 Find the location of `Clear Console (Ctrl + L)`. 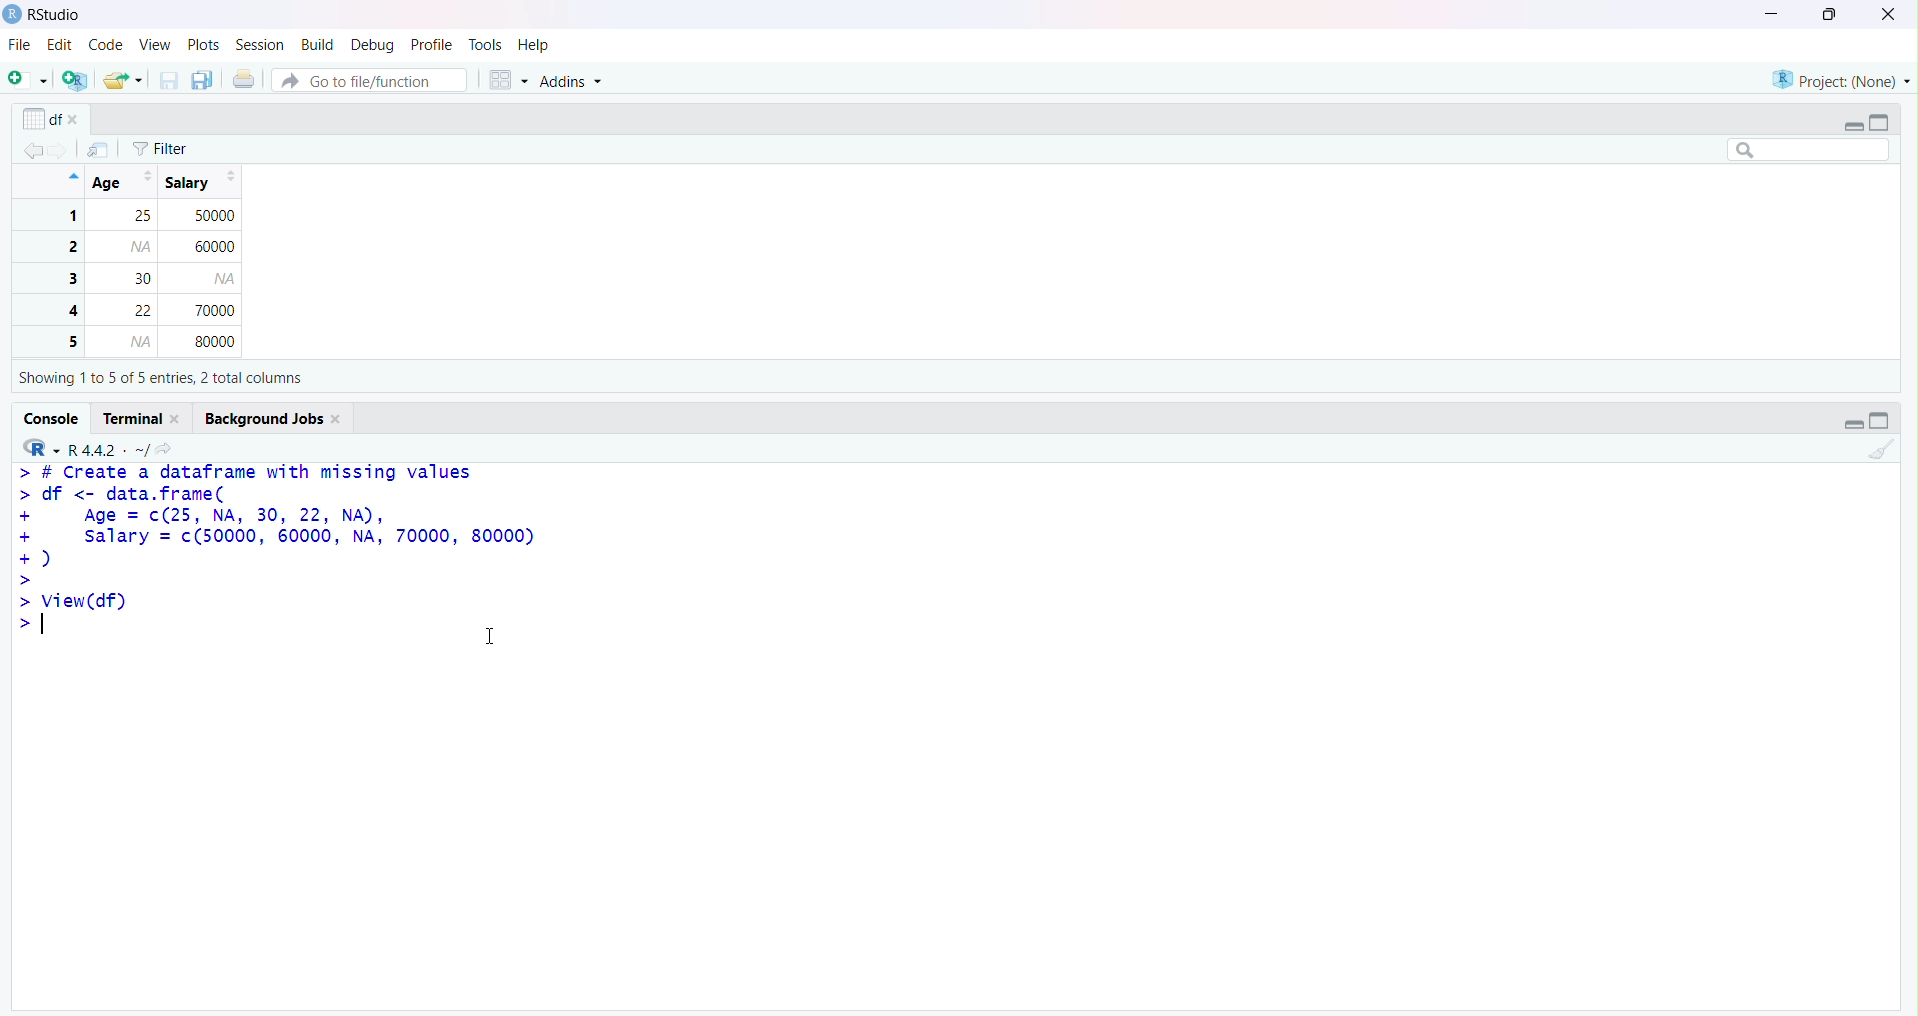

Clear Console (Ctrl + L) is located at coordinates (1889, 450).